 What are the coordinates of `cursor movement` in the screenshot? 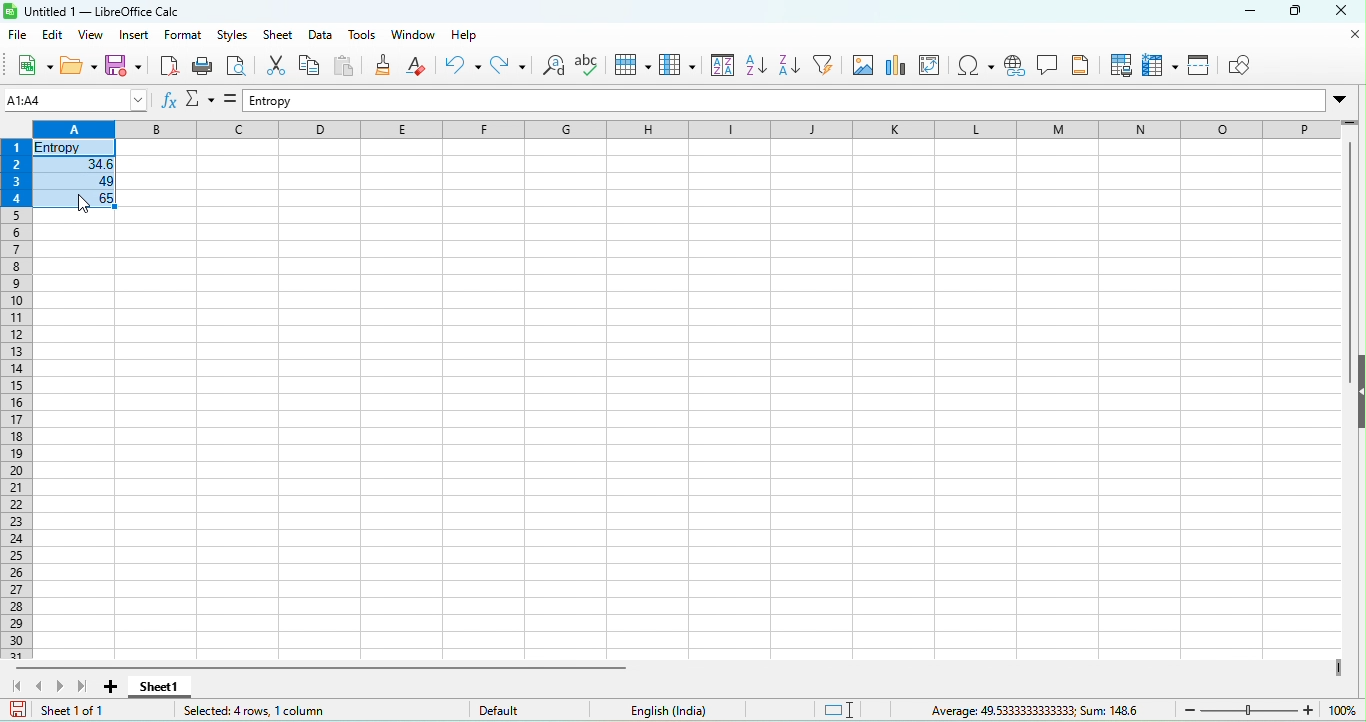 It's located at (82, 204).